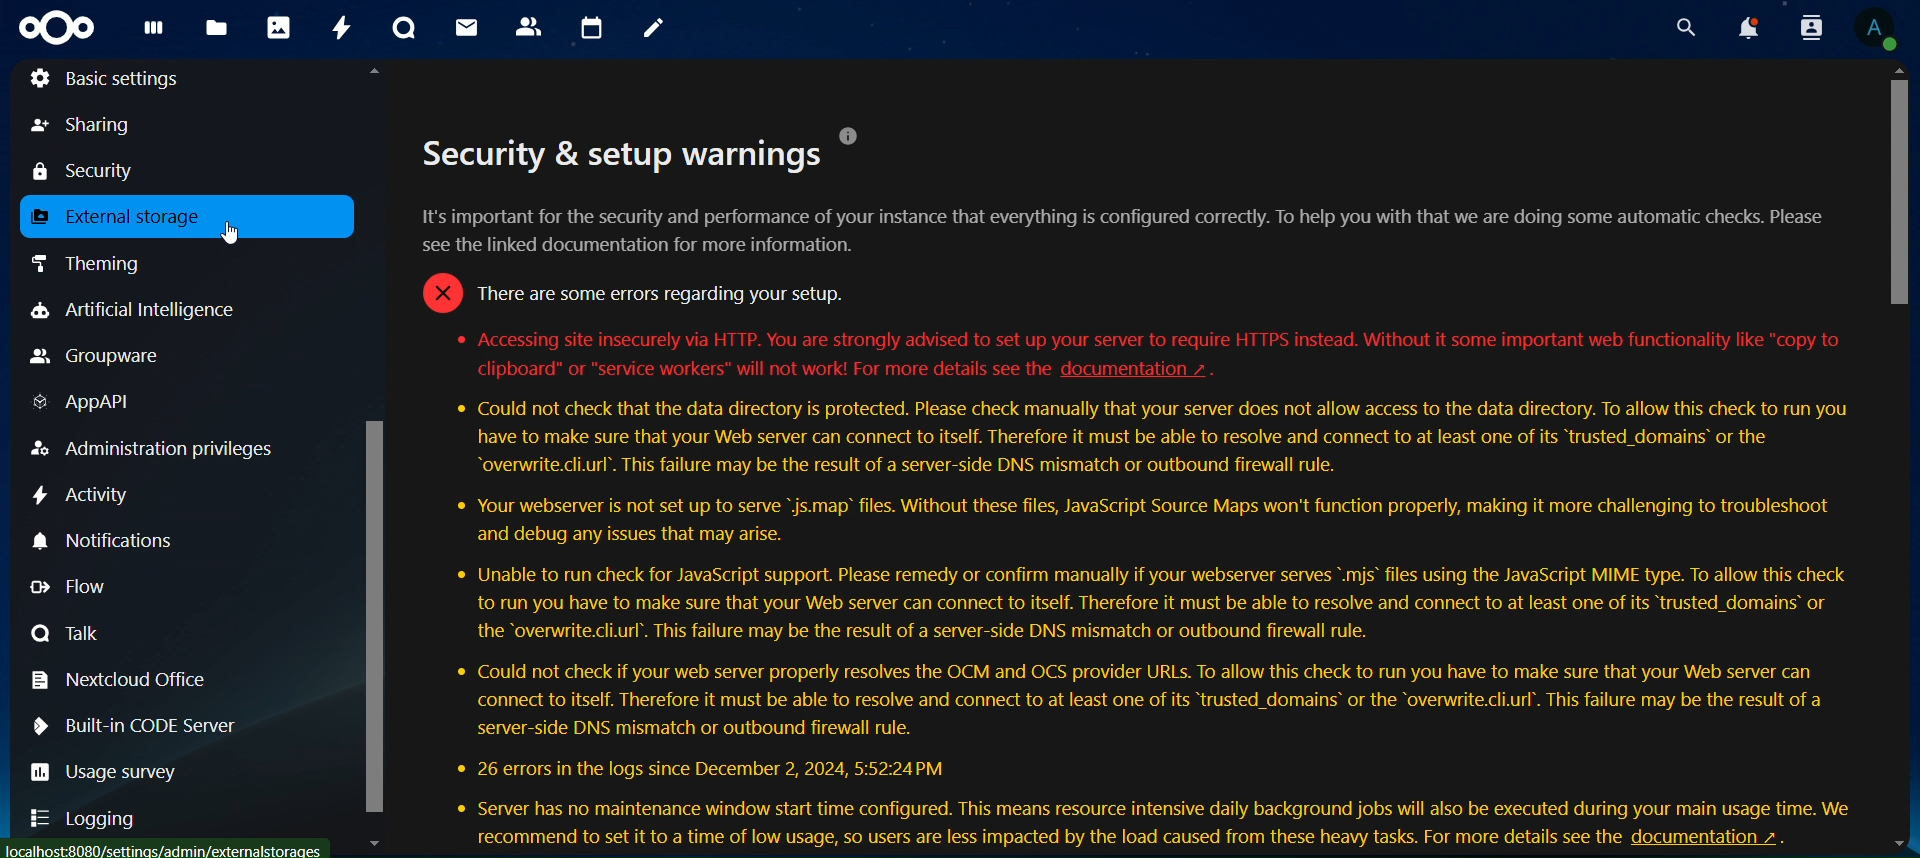  What do you see at coordinates (114, 677) in the screenshot?
I see `nextcloud office` at bounding box center [114, 677].